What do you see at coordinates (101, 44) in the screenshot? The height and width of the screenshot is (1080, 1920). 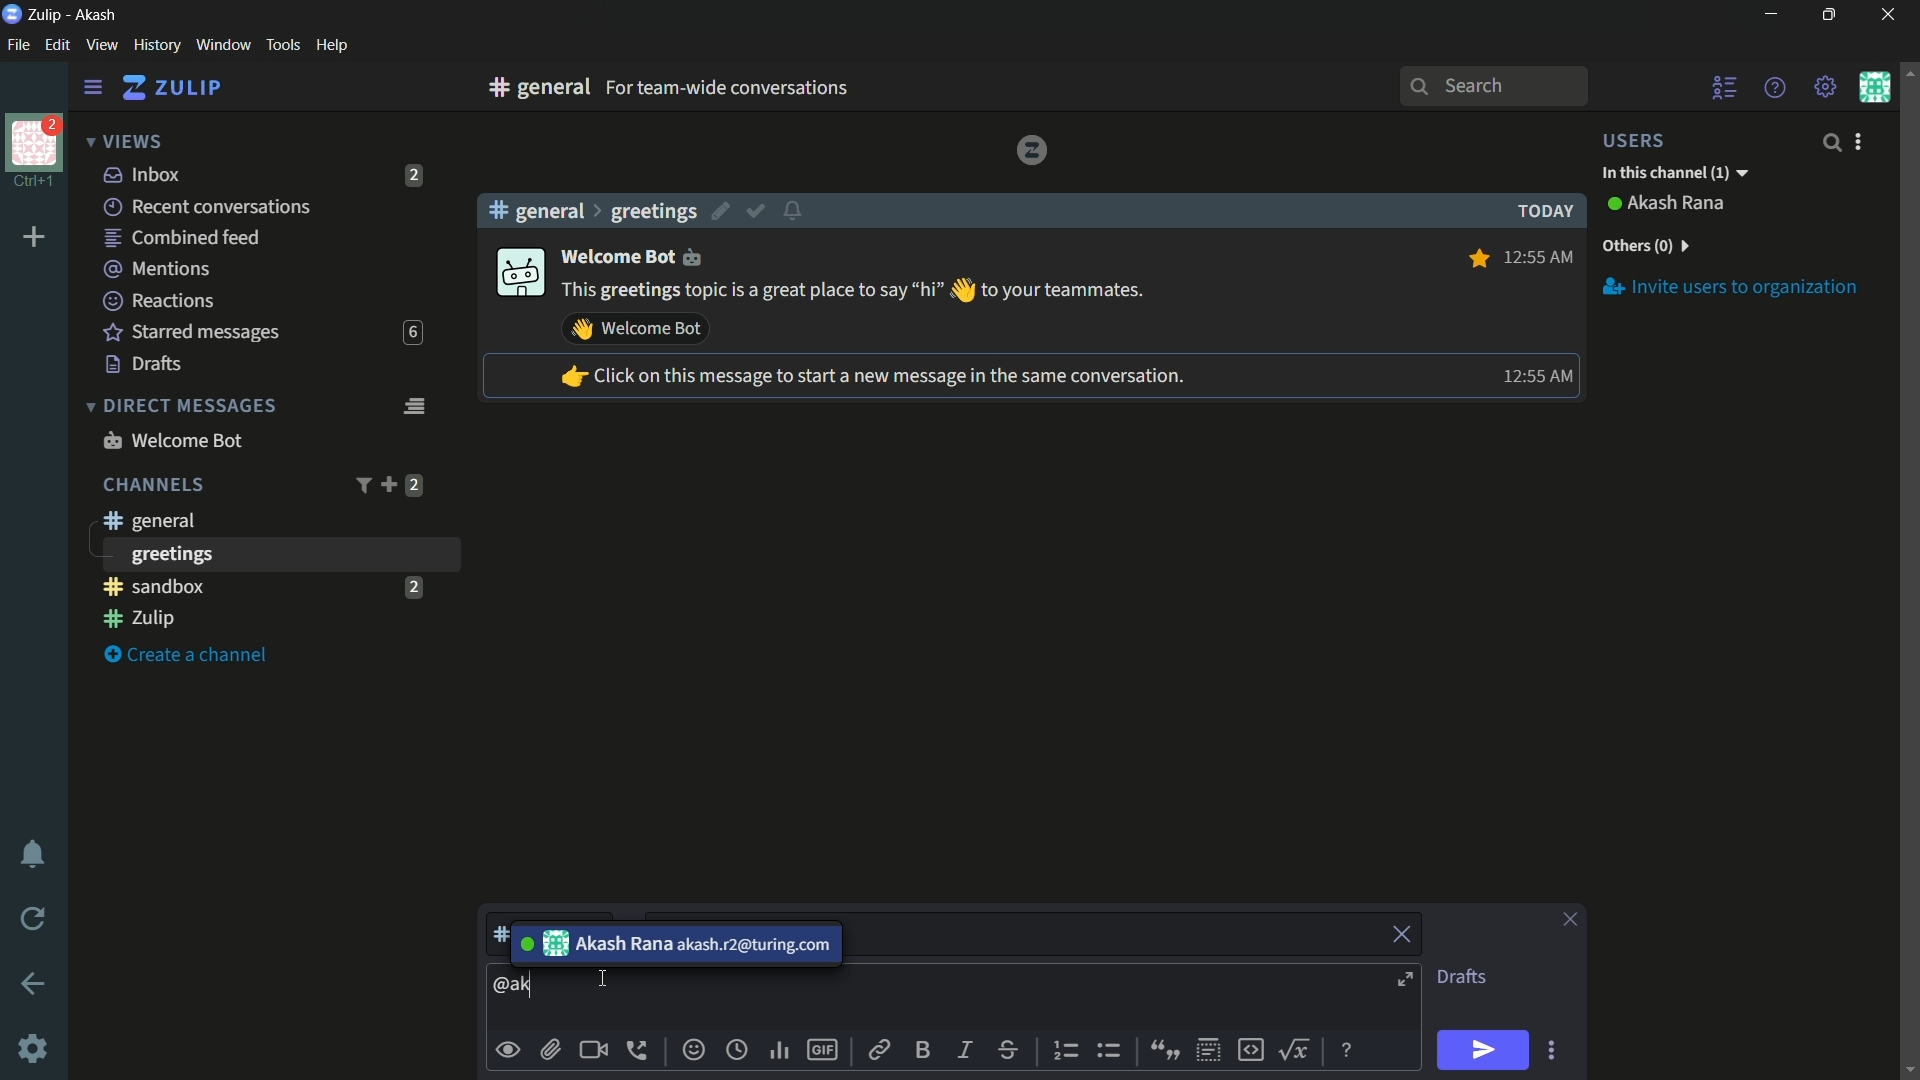 I see `view menu` at bounding box center [101, 44].